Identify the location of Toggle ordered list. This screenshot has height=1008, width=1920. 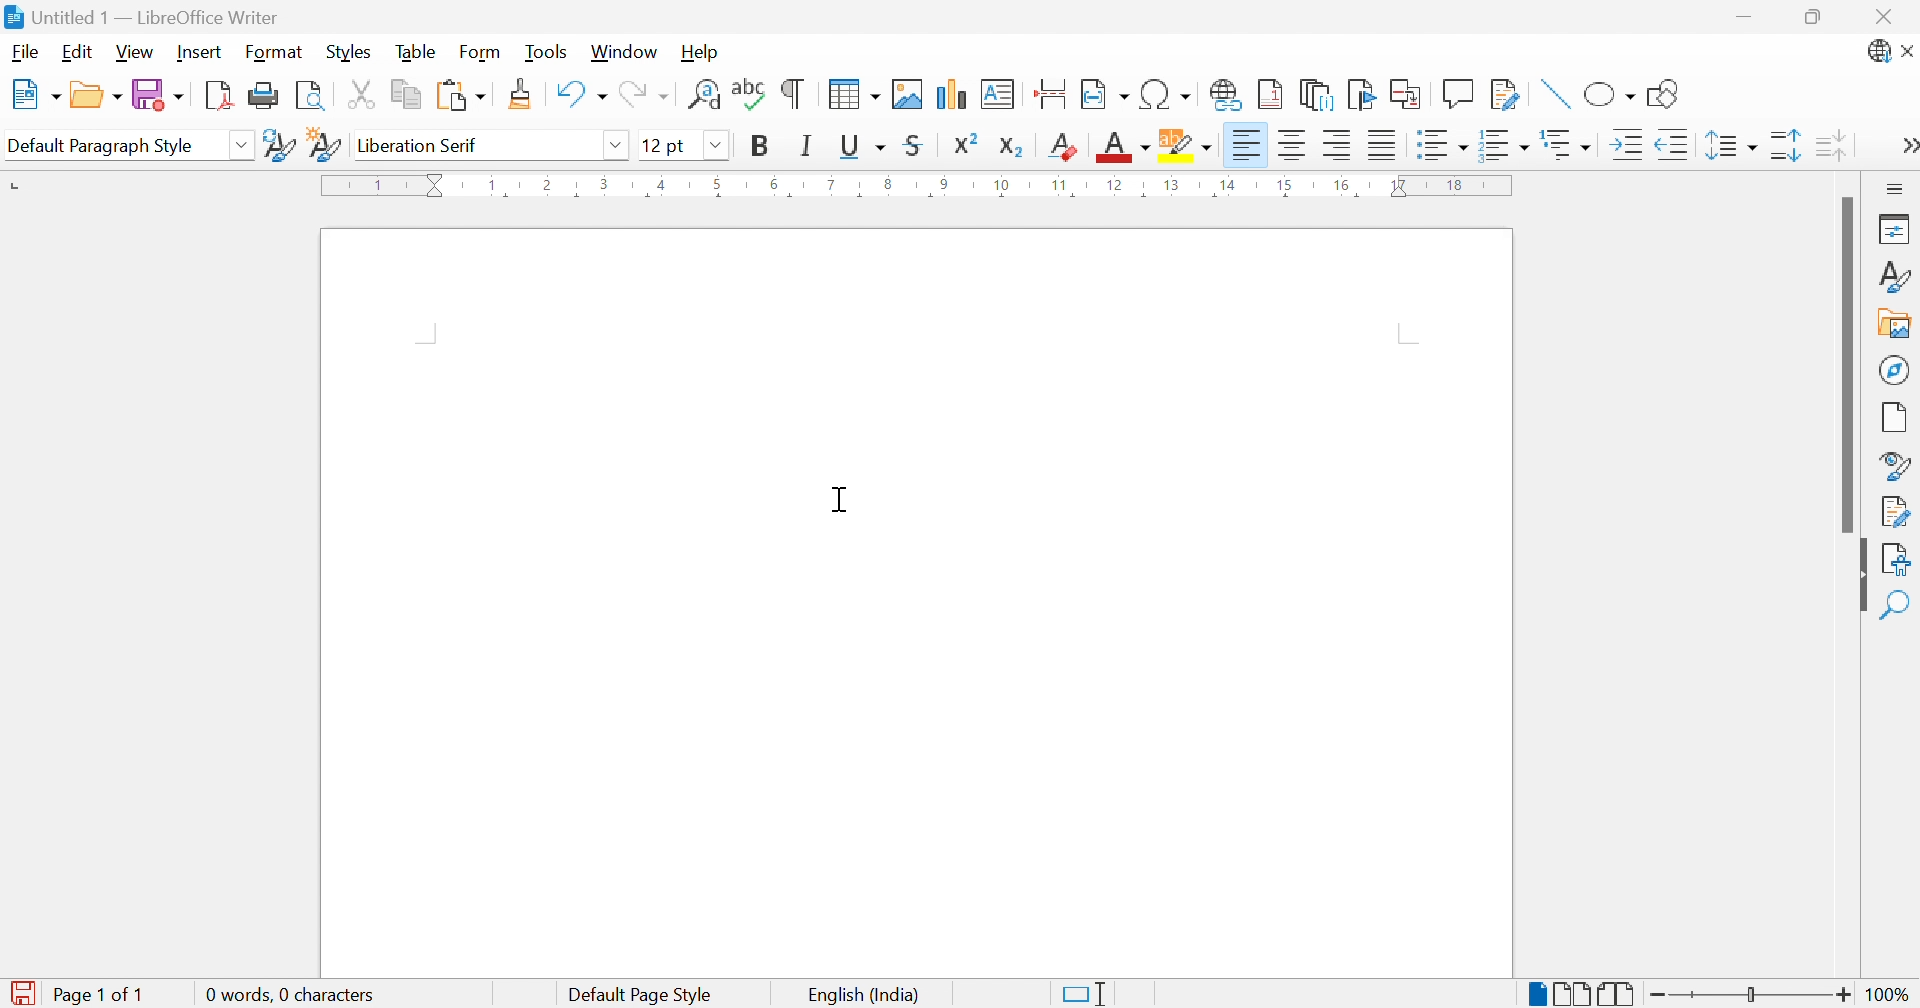
(1506, 144).